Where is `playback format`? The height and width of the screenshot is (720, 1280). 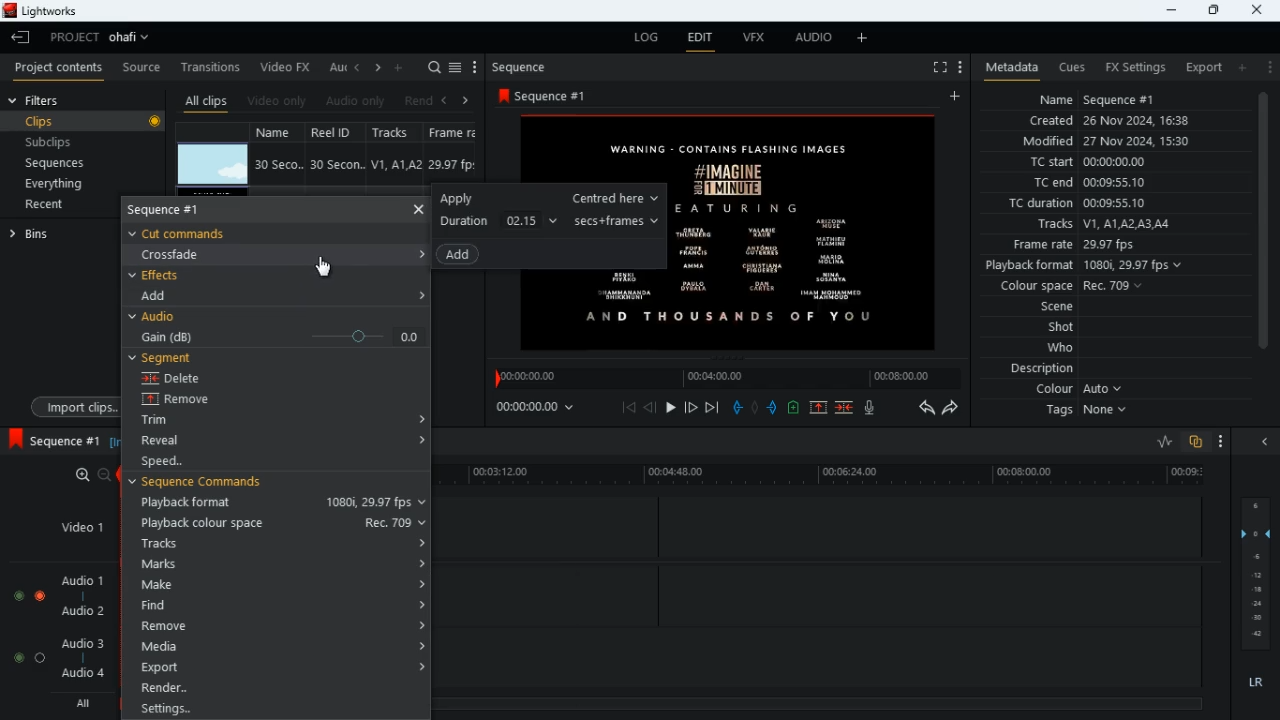
playback format is located at coordinates (1090, 267).